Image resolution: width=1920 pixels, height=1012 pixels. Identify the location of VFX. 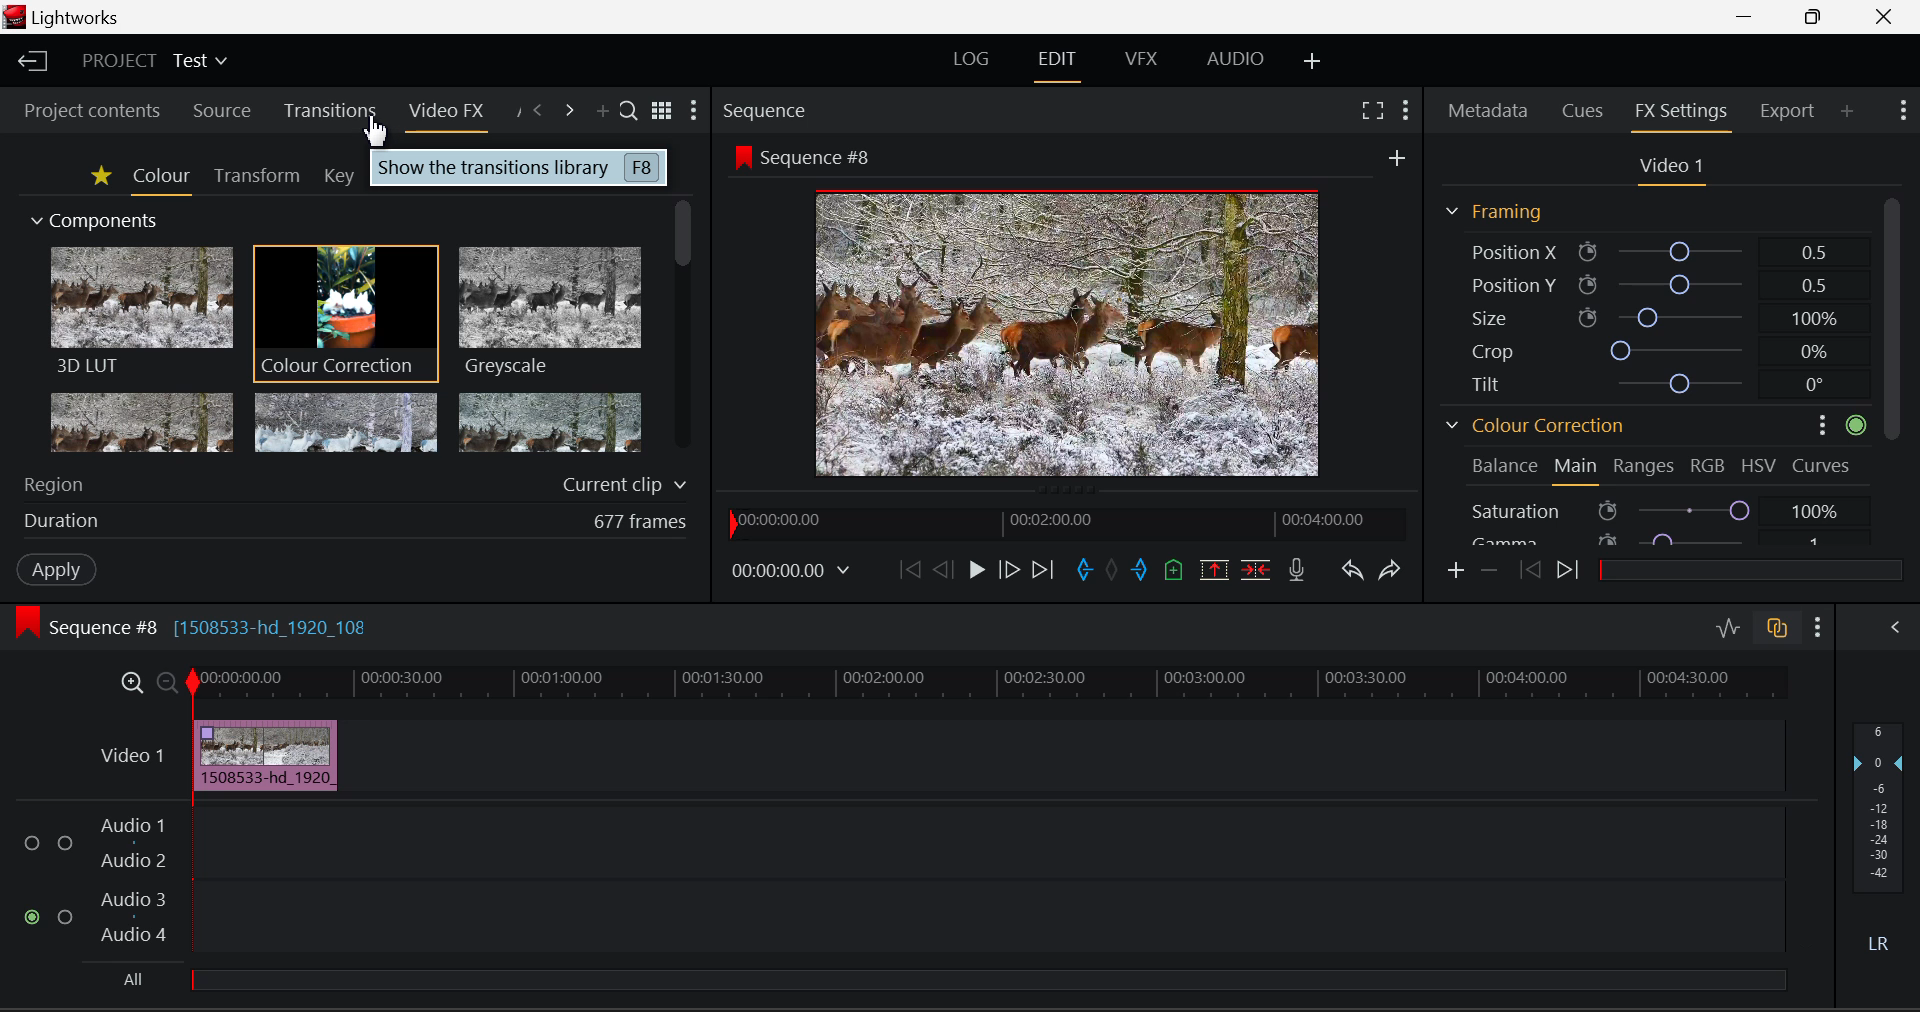
(1140, 61).